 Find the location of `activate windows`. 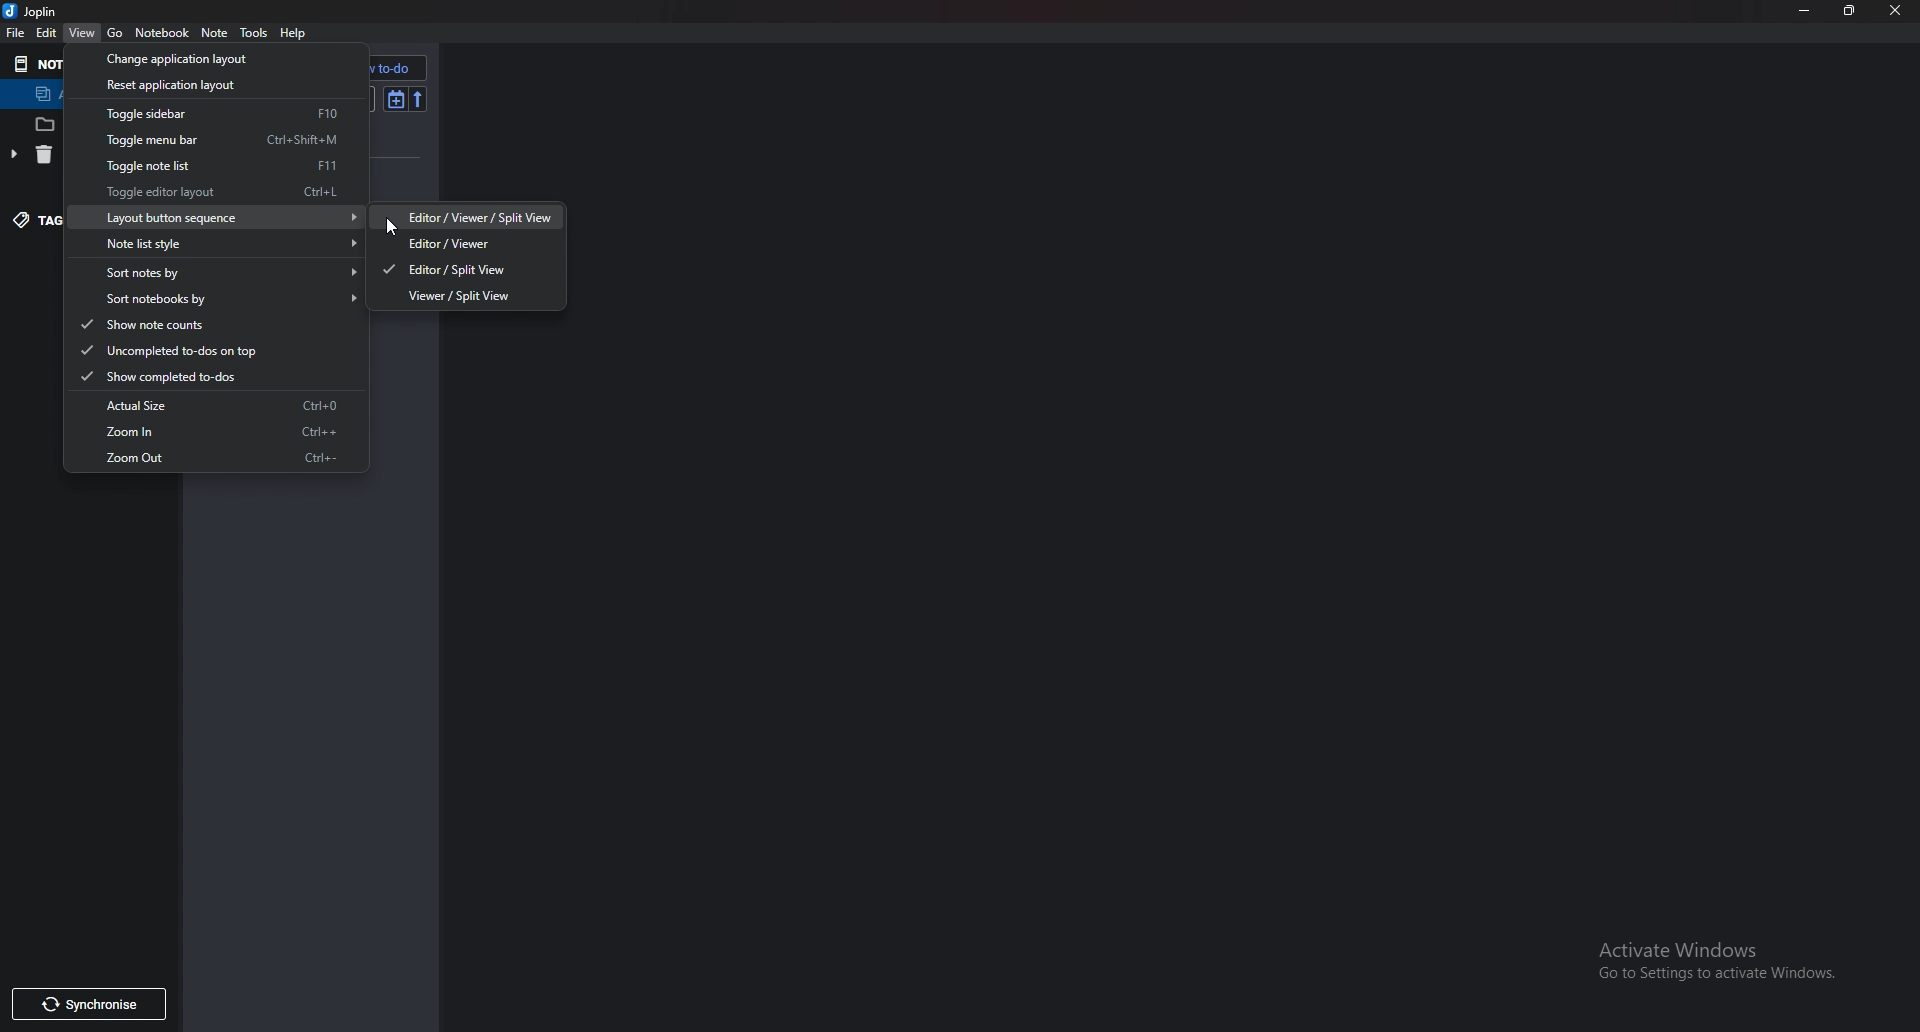

activate windows is located at coordinates (1728, 958).